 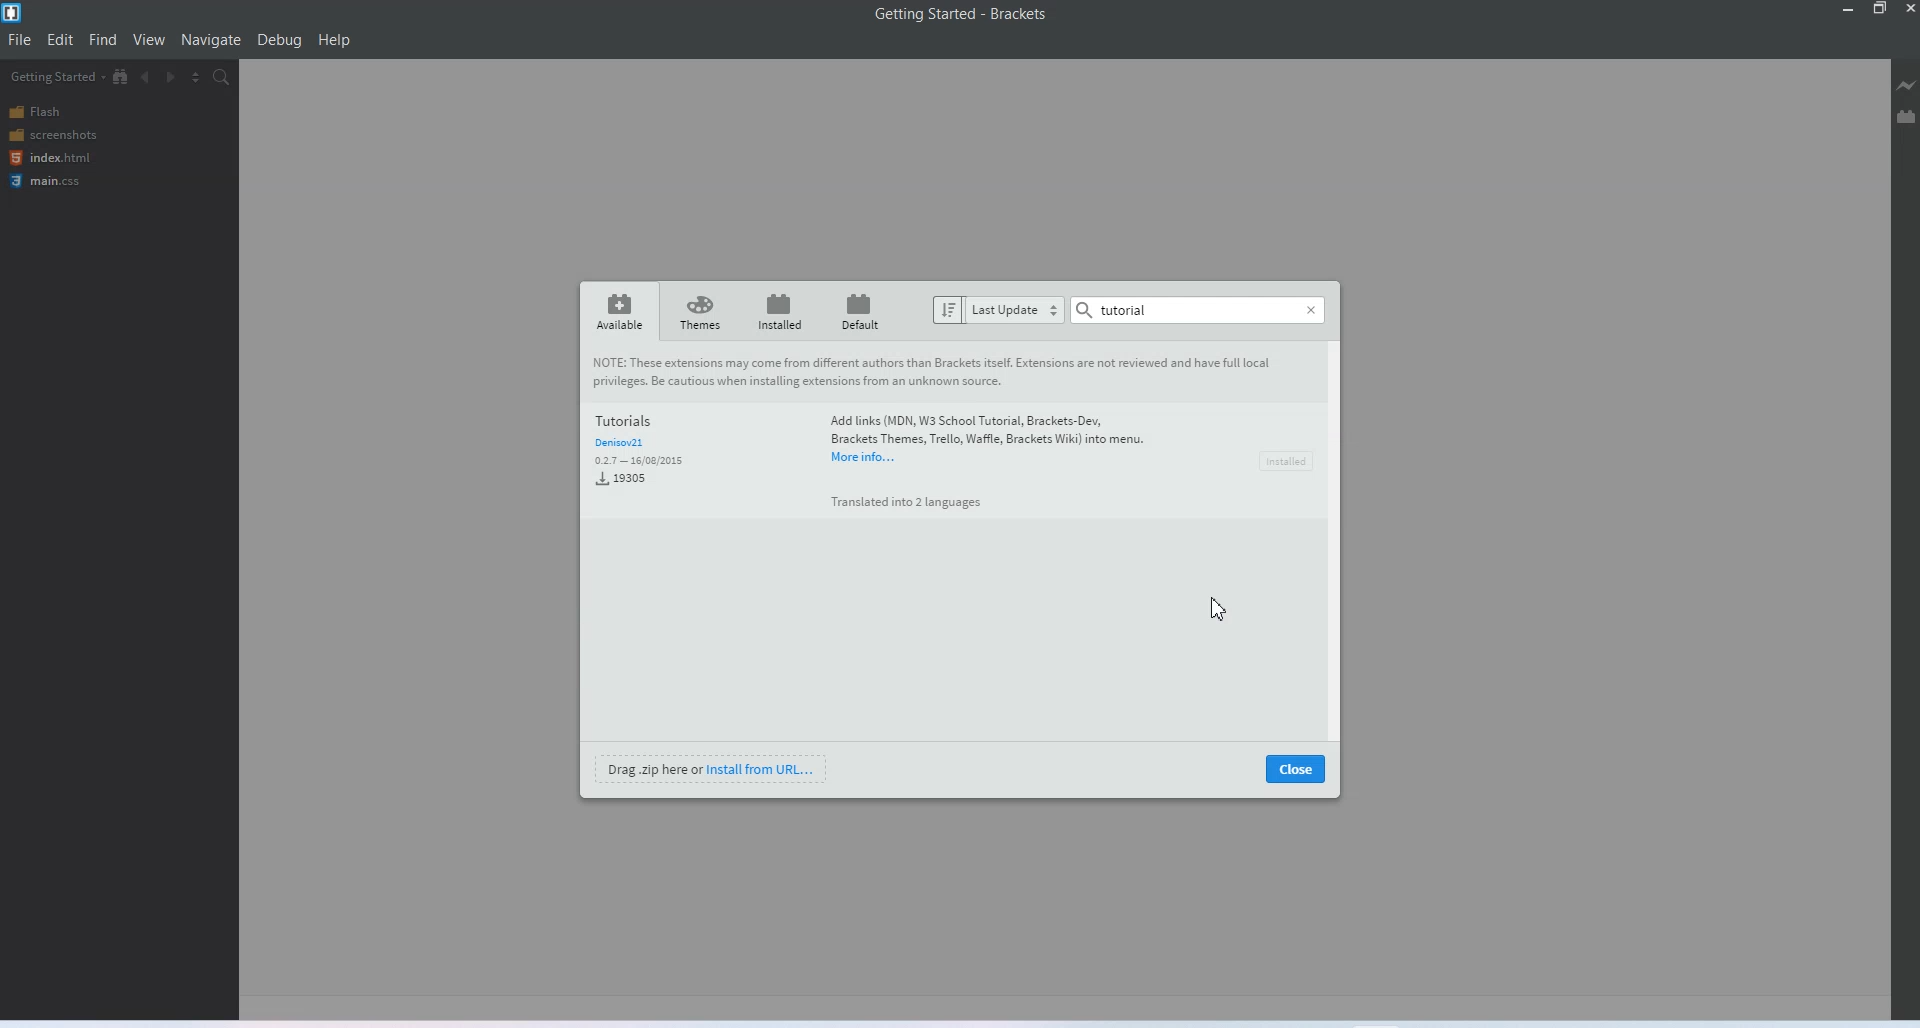 What do you see at coordinates (957, 374) in the screenshot?
I see `NOTE: These extensions may come from different authors than Brackets itself. Extensions are not reviewed and have full local
privileges. Be cautious when installing extensions from an unknown source.` at bounding box center [957, 374].